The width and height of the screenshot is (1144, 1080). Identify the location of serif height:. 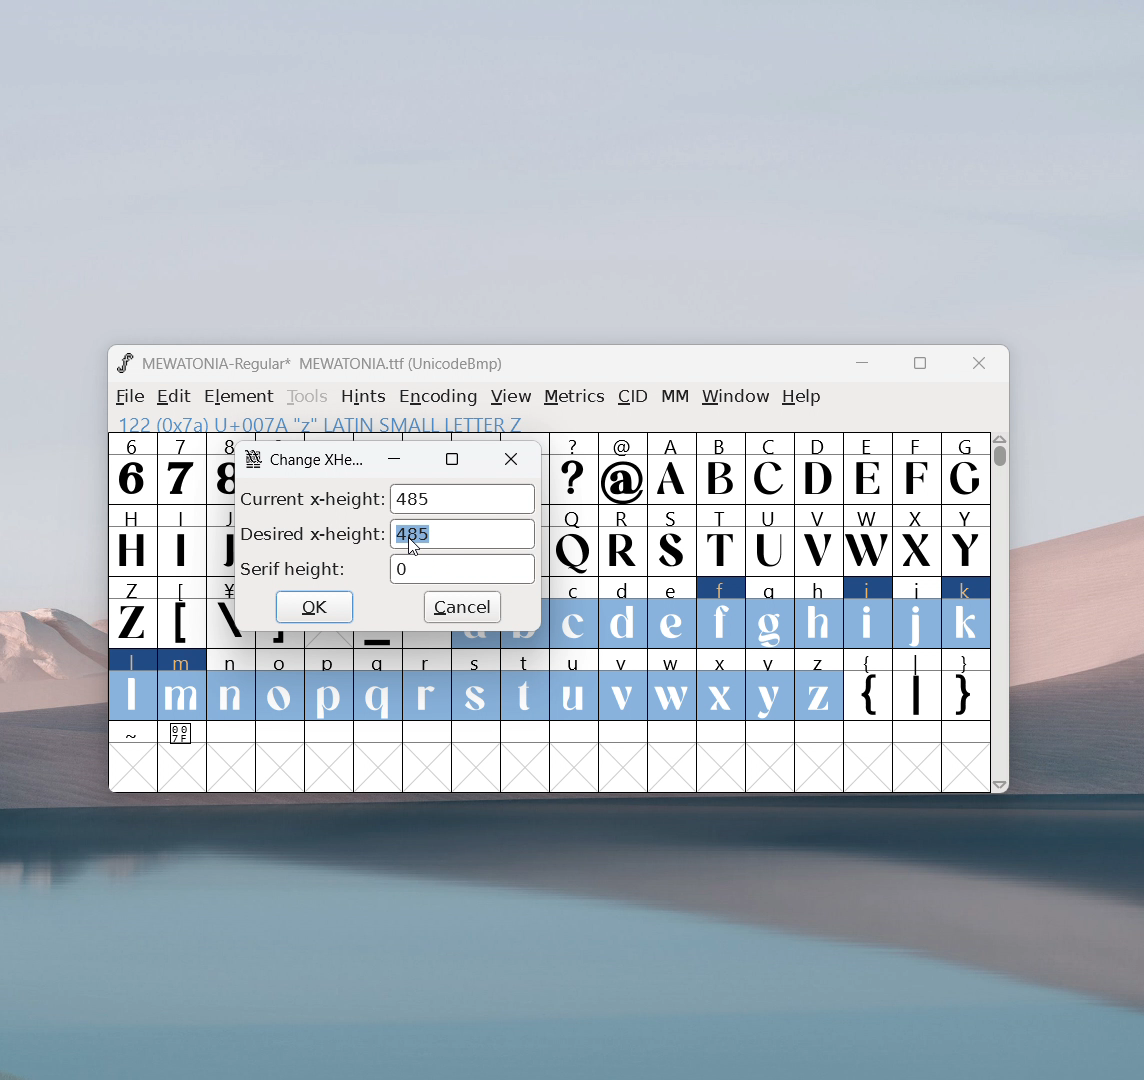
(293, 570).